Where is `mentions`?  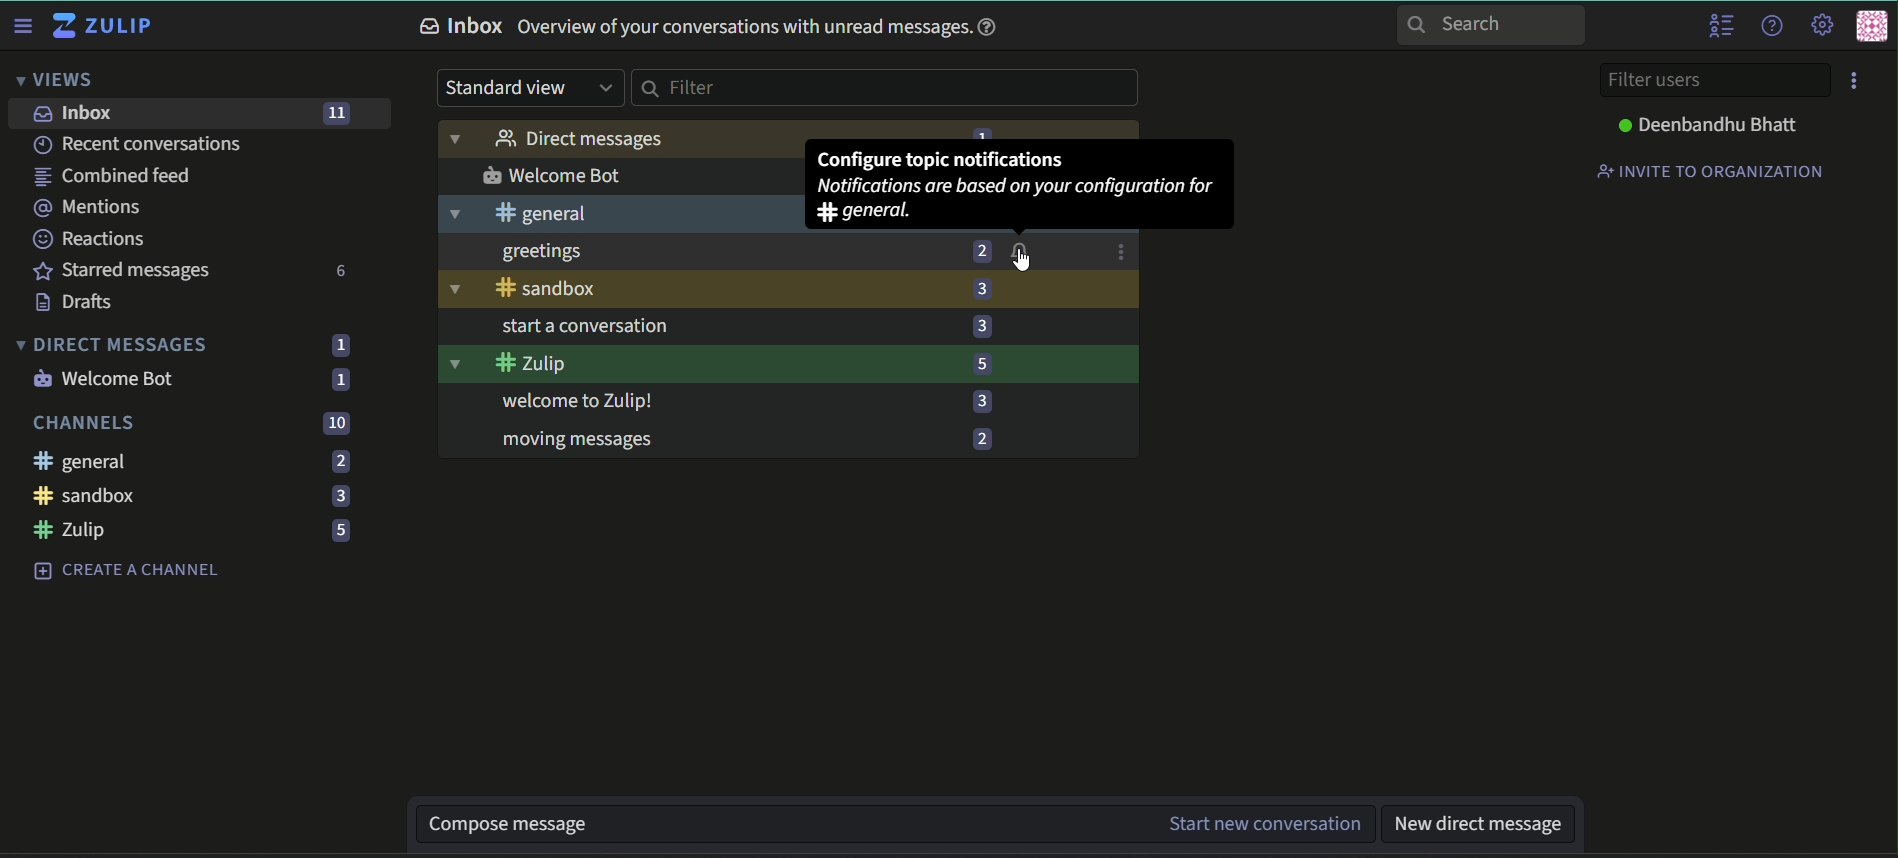
mentions is located at coordinates (94, 208).